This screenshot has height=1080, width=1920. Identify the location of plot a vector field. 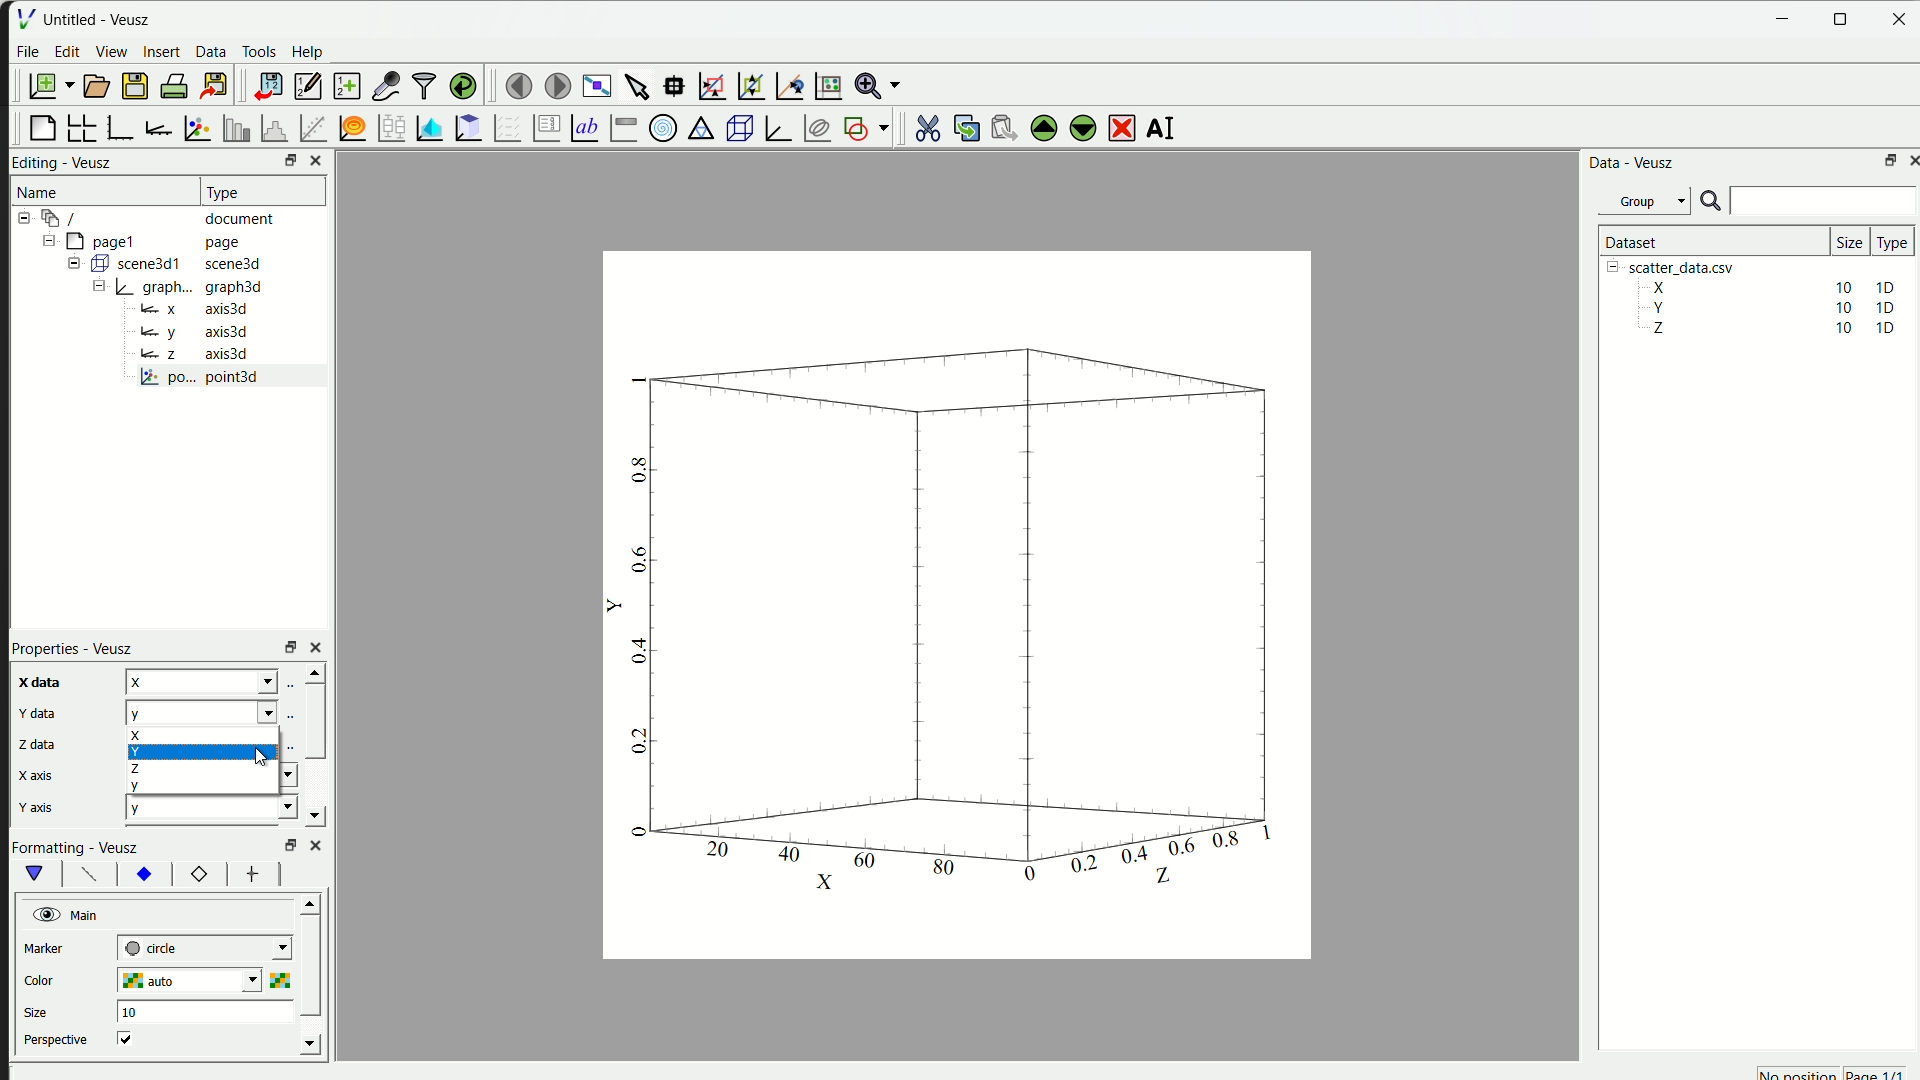
(504, 128).